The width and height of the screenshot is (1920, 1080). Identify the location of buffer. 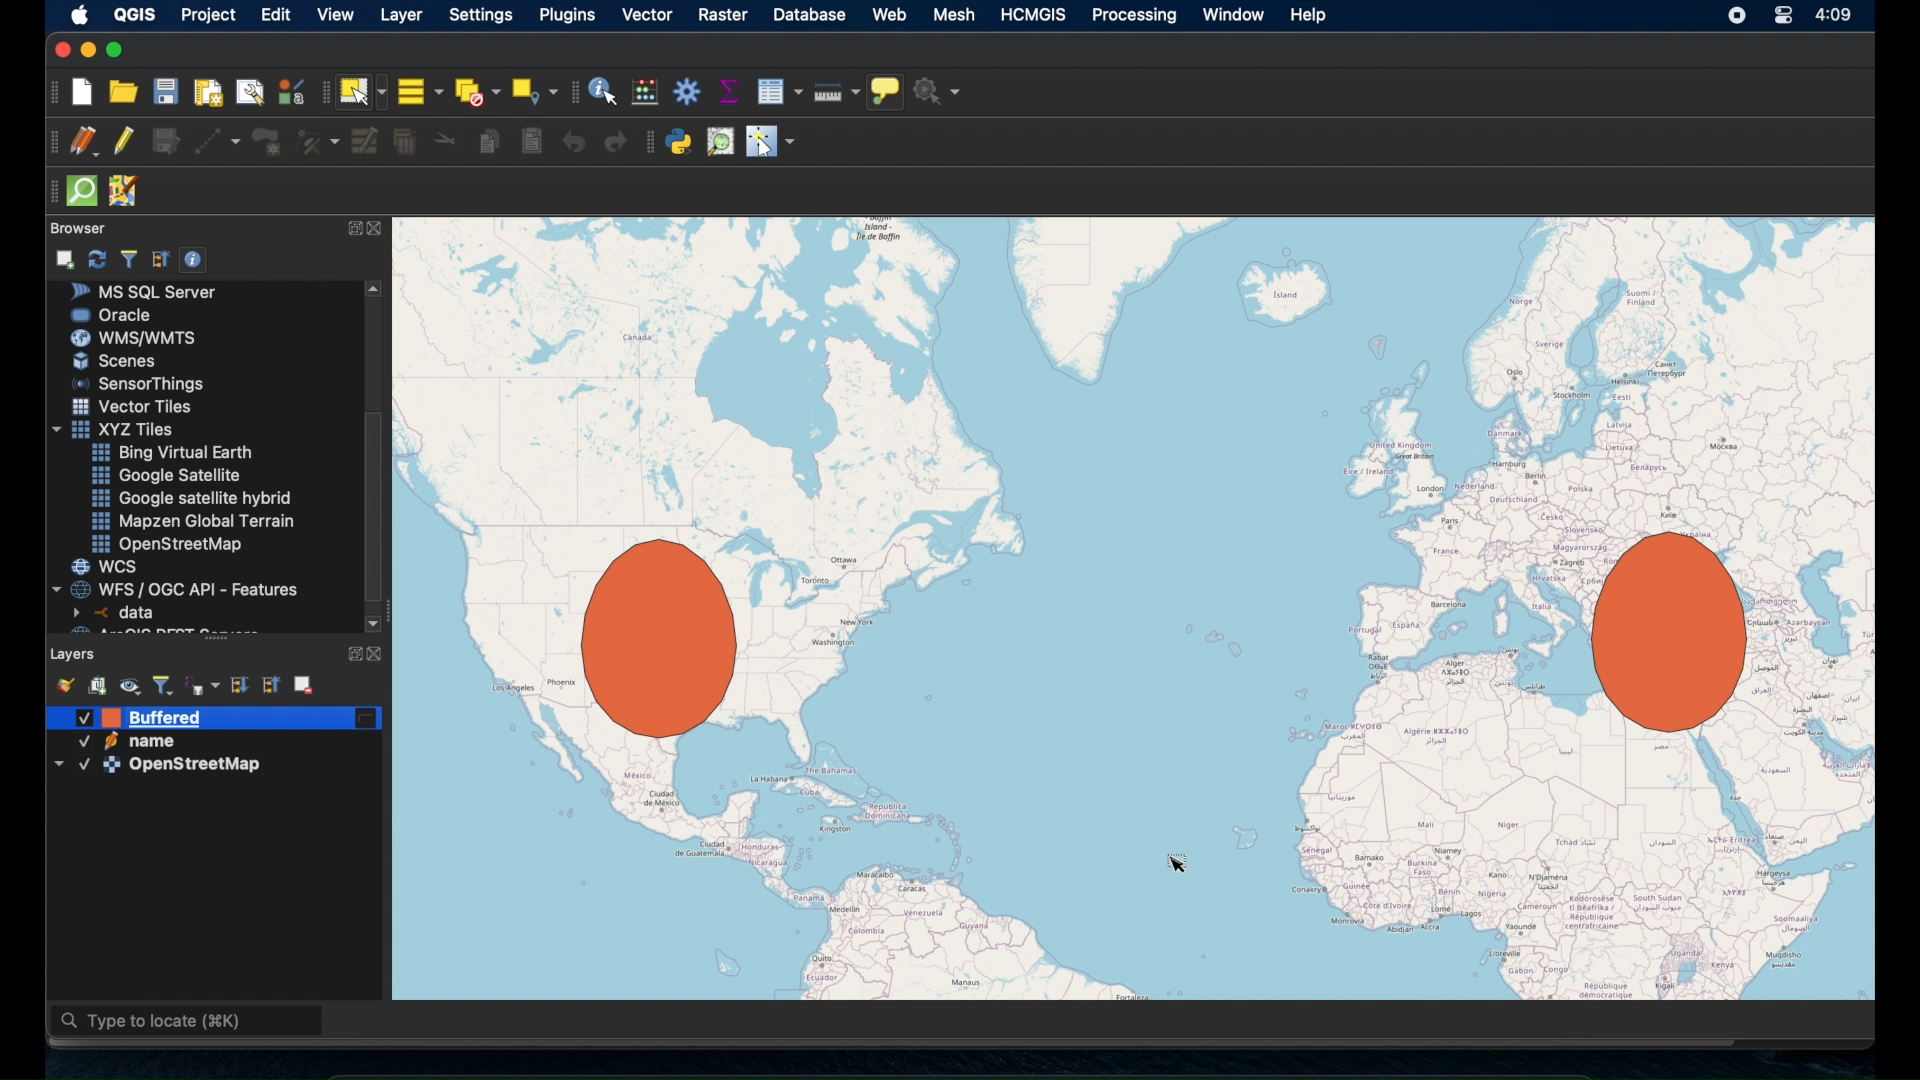
(1658, 635).